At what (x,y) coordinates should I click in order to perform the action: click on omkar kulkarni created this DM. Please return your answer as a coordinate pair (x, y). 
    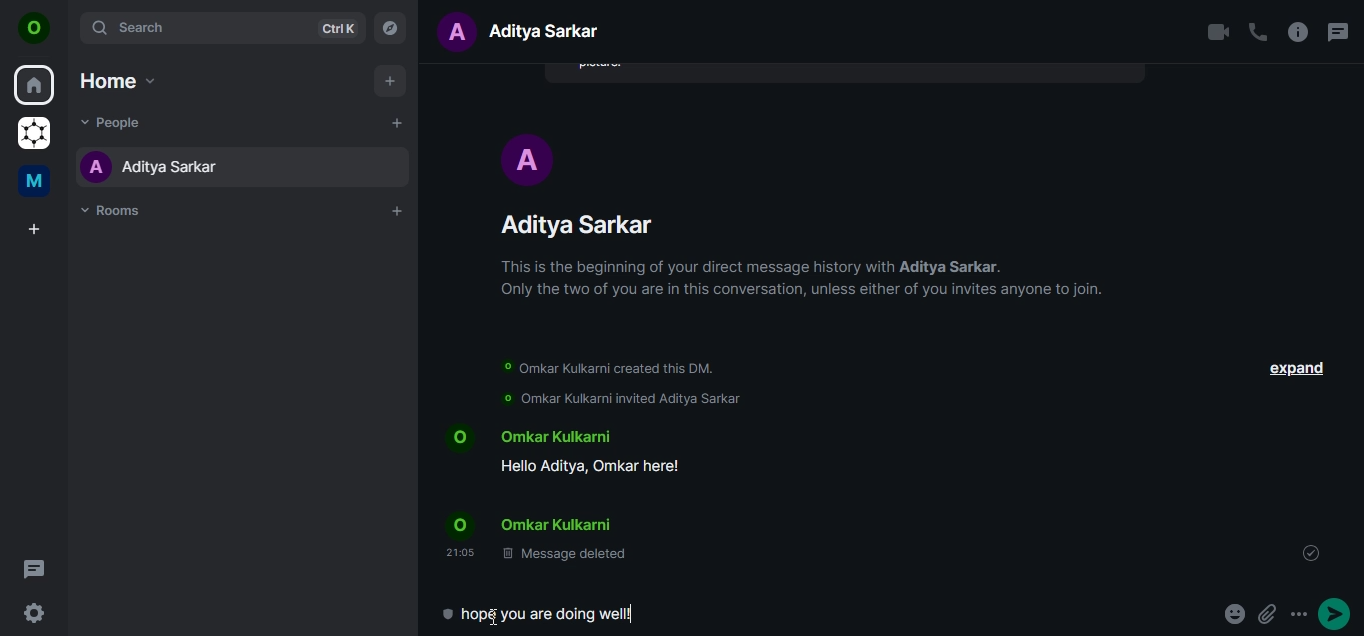
    Looking at the image, I should click on (620, 368).